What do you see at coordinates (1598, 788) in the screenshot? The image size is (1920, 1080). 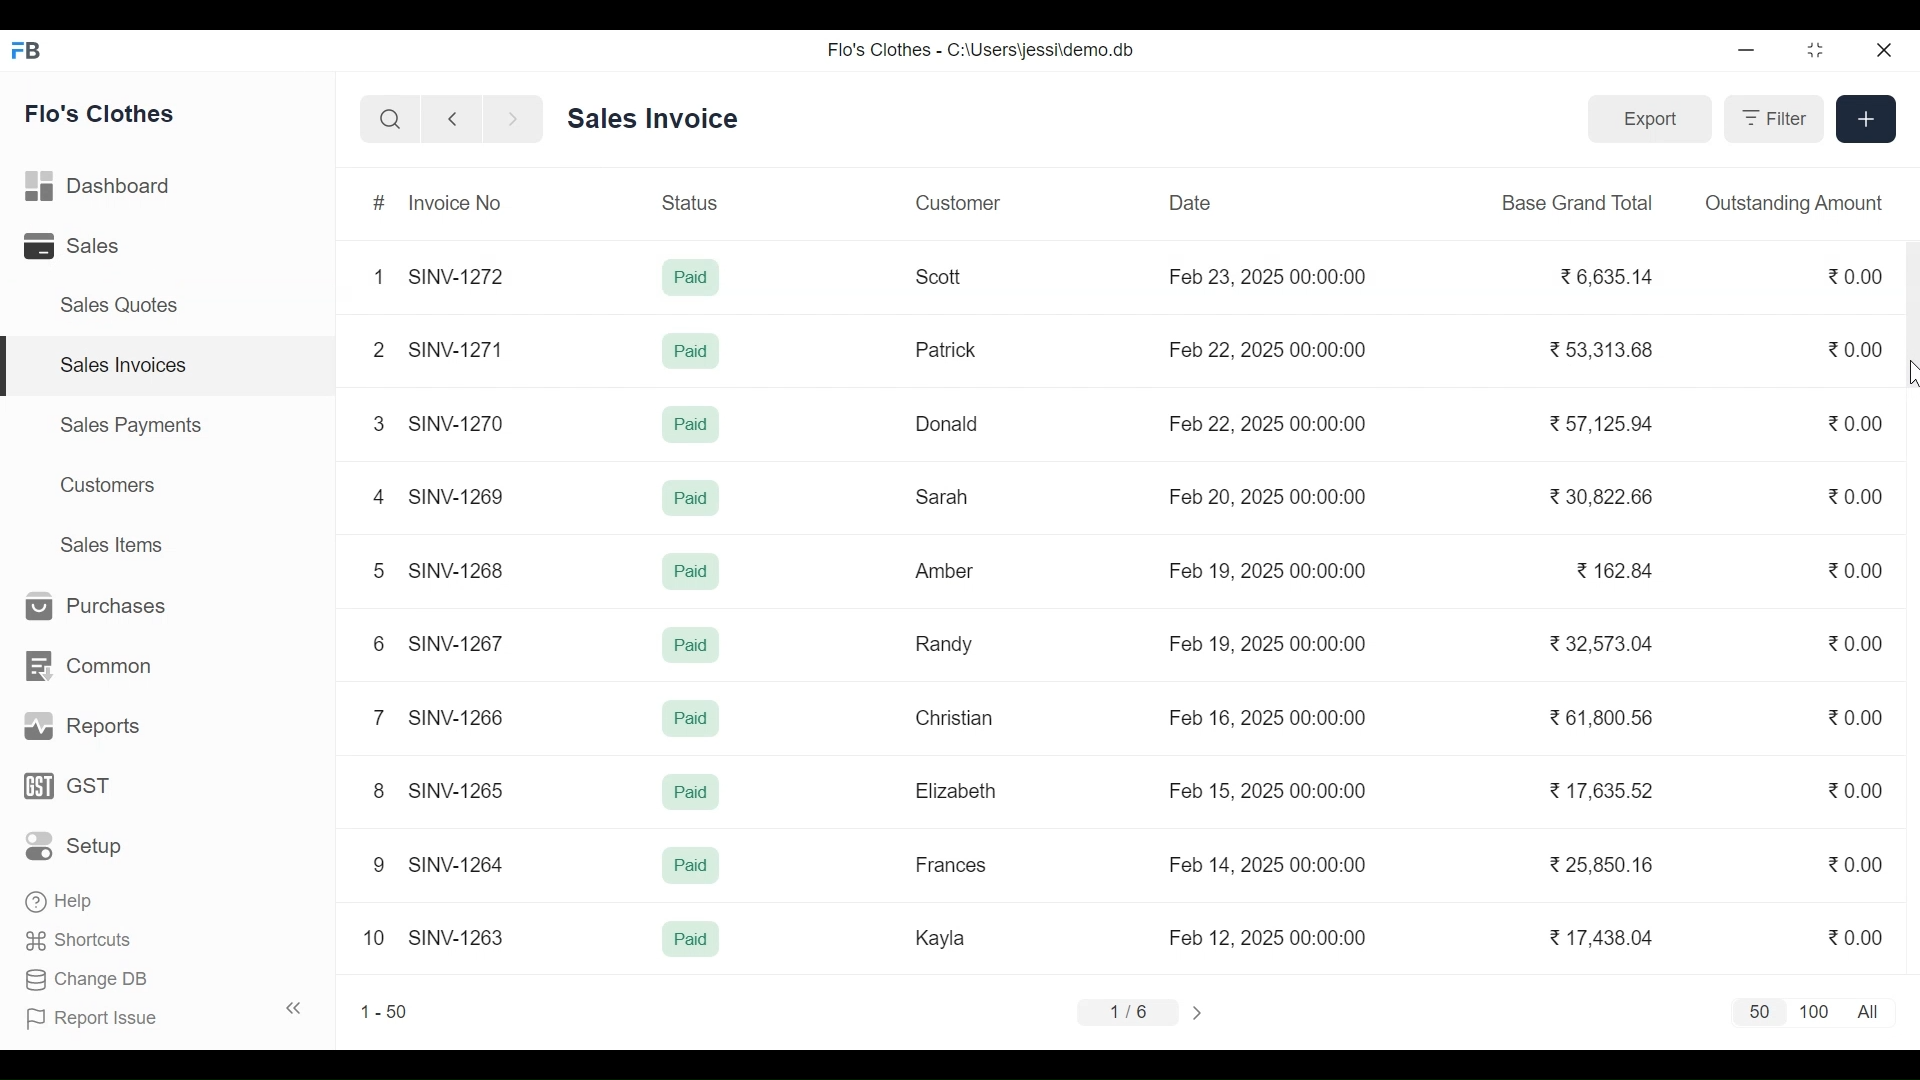 I see `17.635.52` at bounding box center [1598, 788].